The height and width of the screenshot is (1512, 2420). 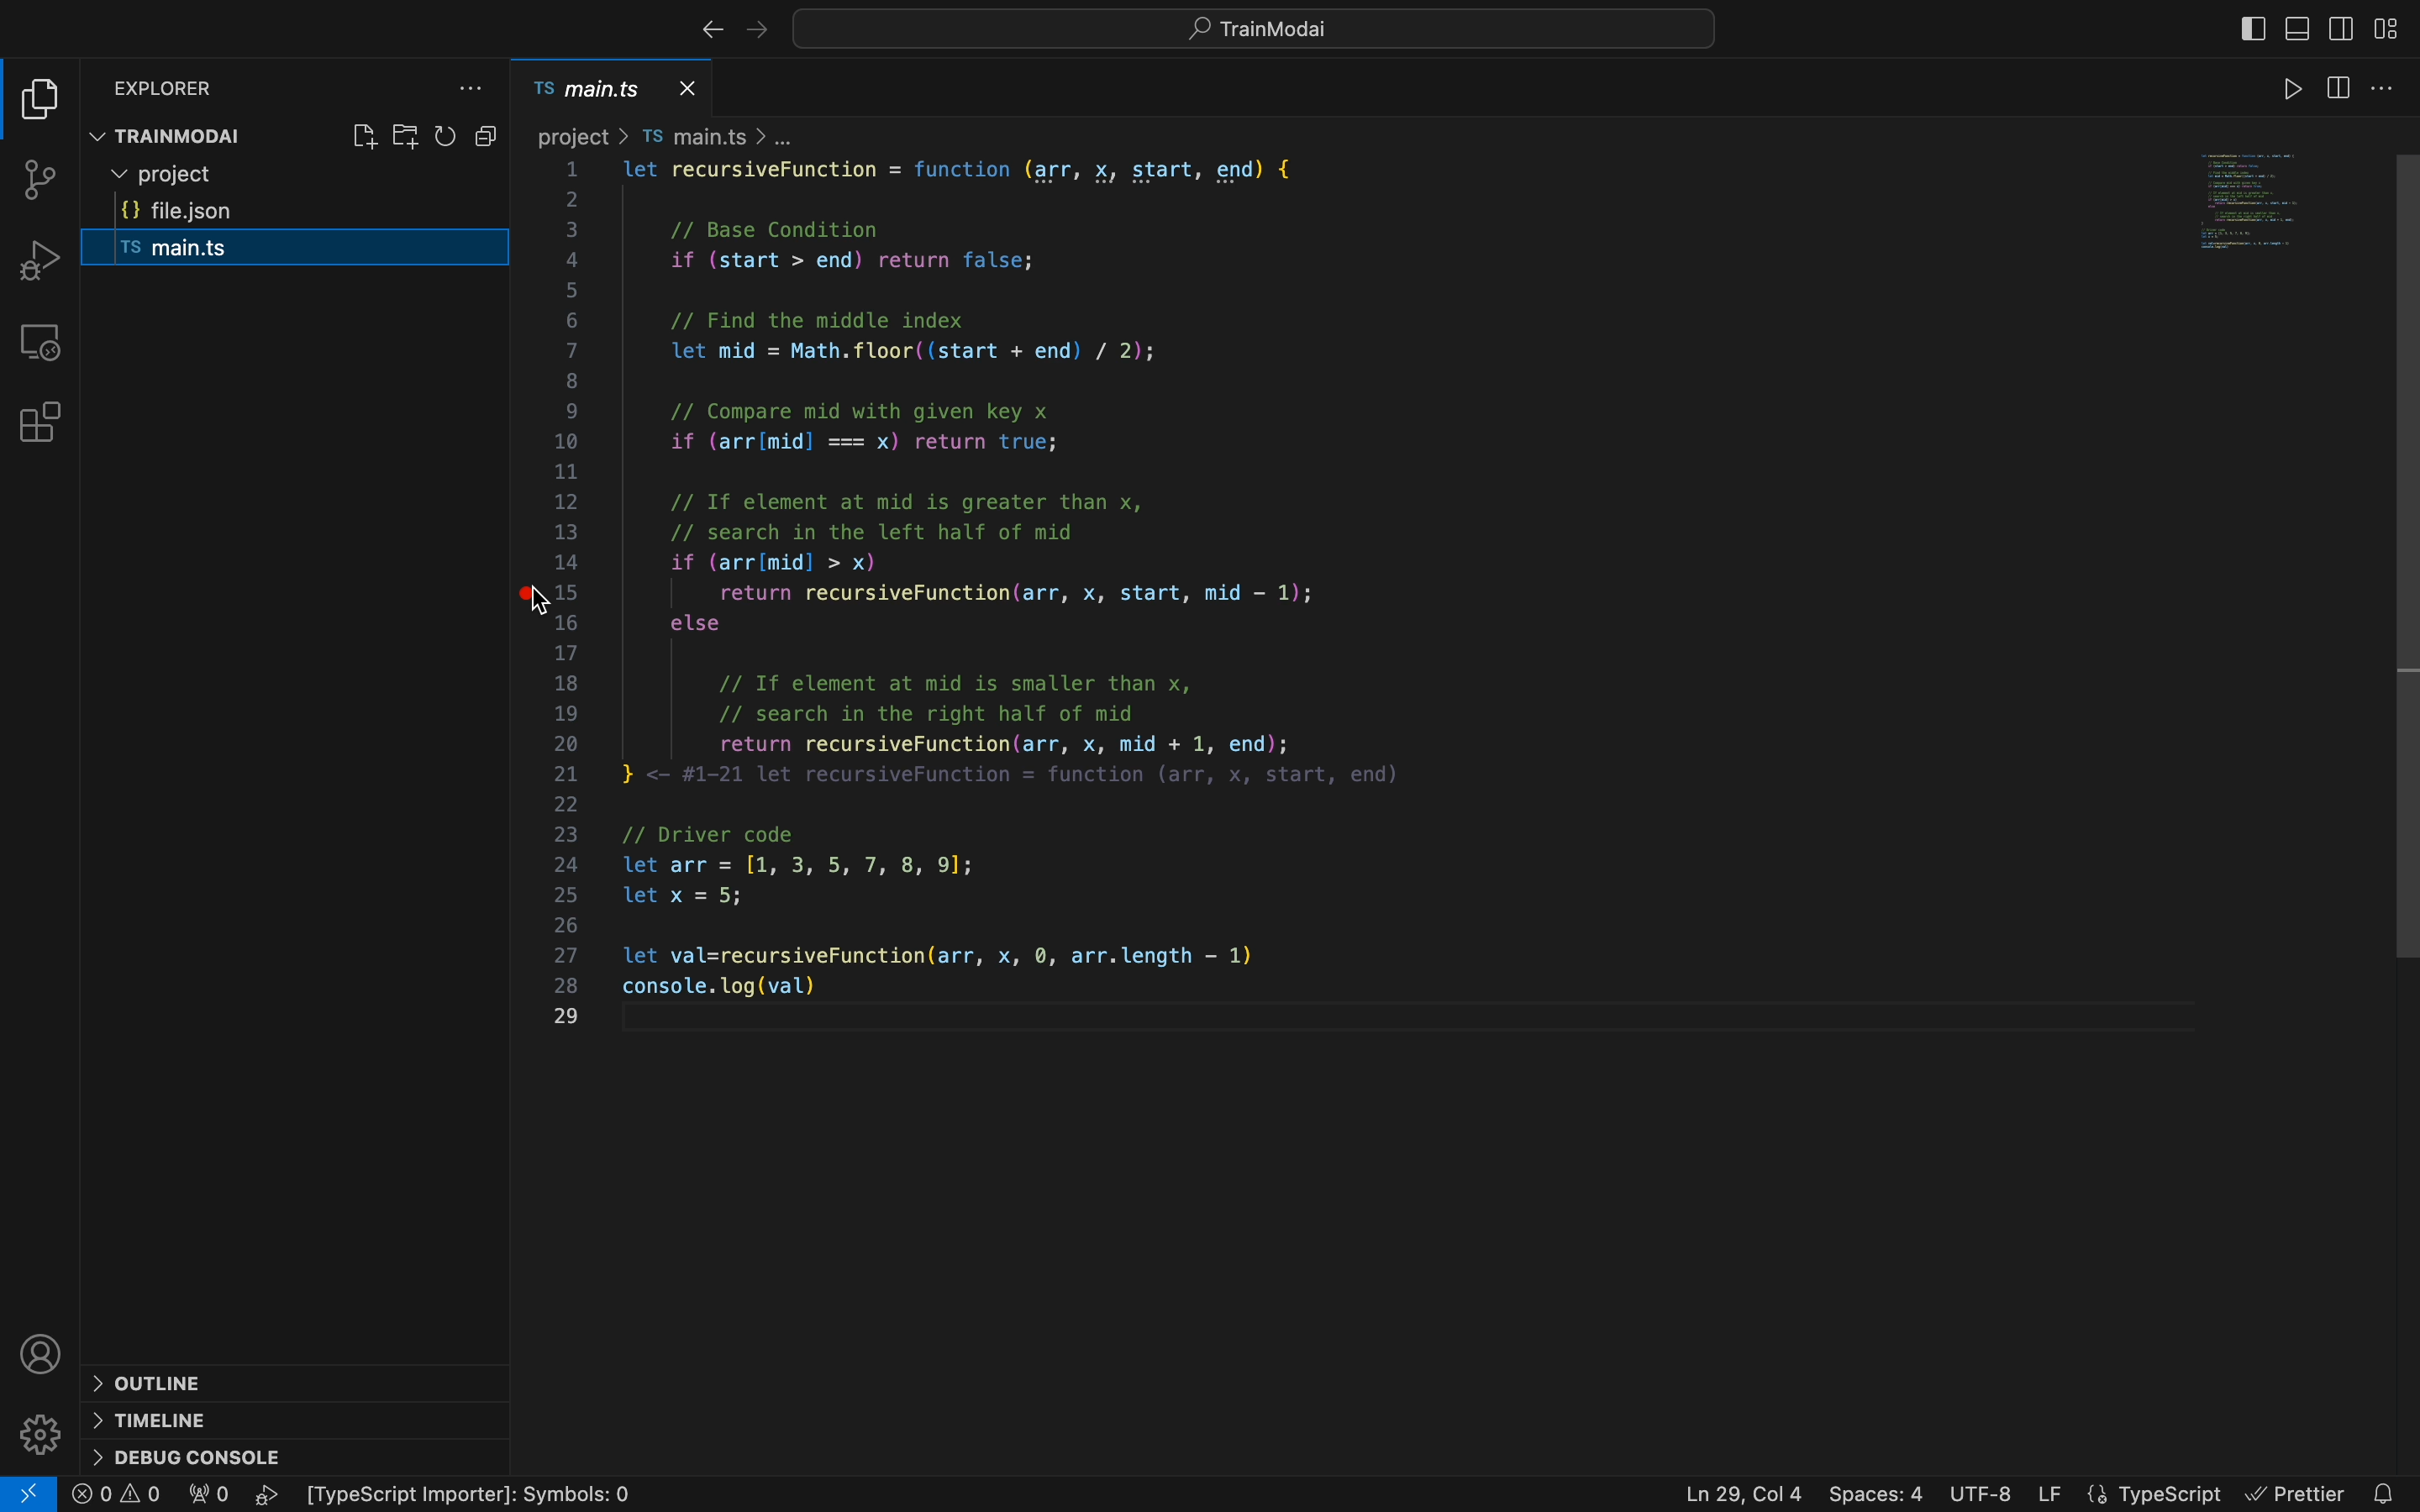 What do you see at coordinates (2345, 24) in the screenshot?
I see `toggle secondary bar` at bounding box center [2345, 24].